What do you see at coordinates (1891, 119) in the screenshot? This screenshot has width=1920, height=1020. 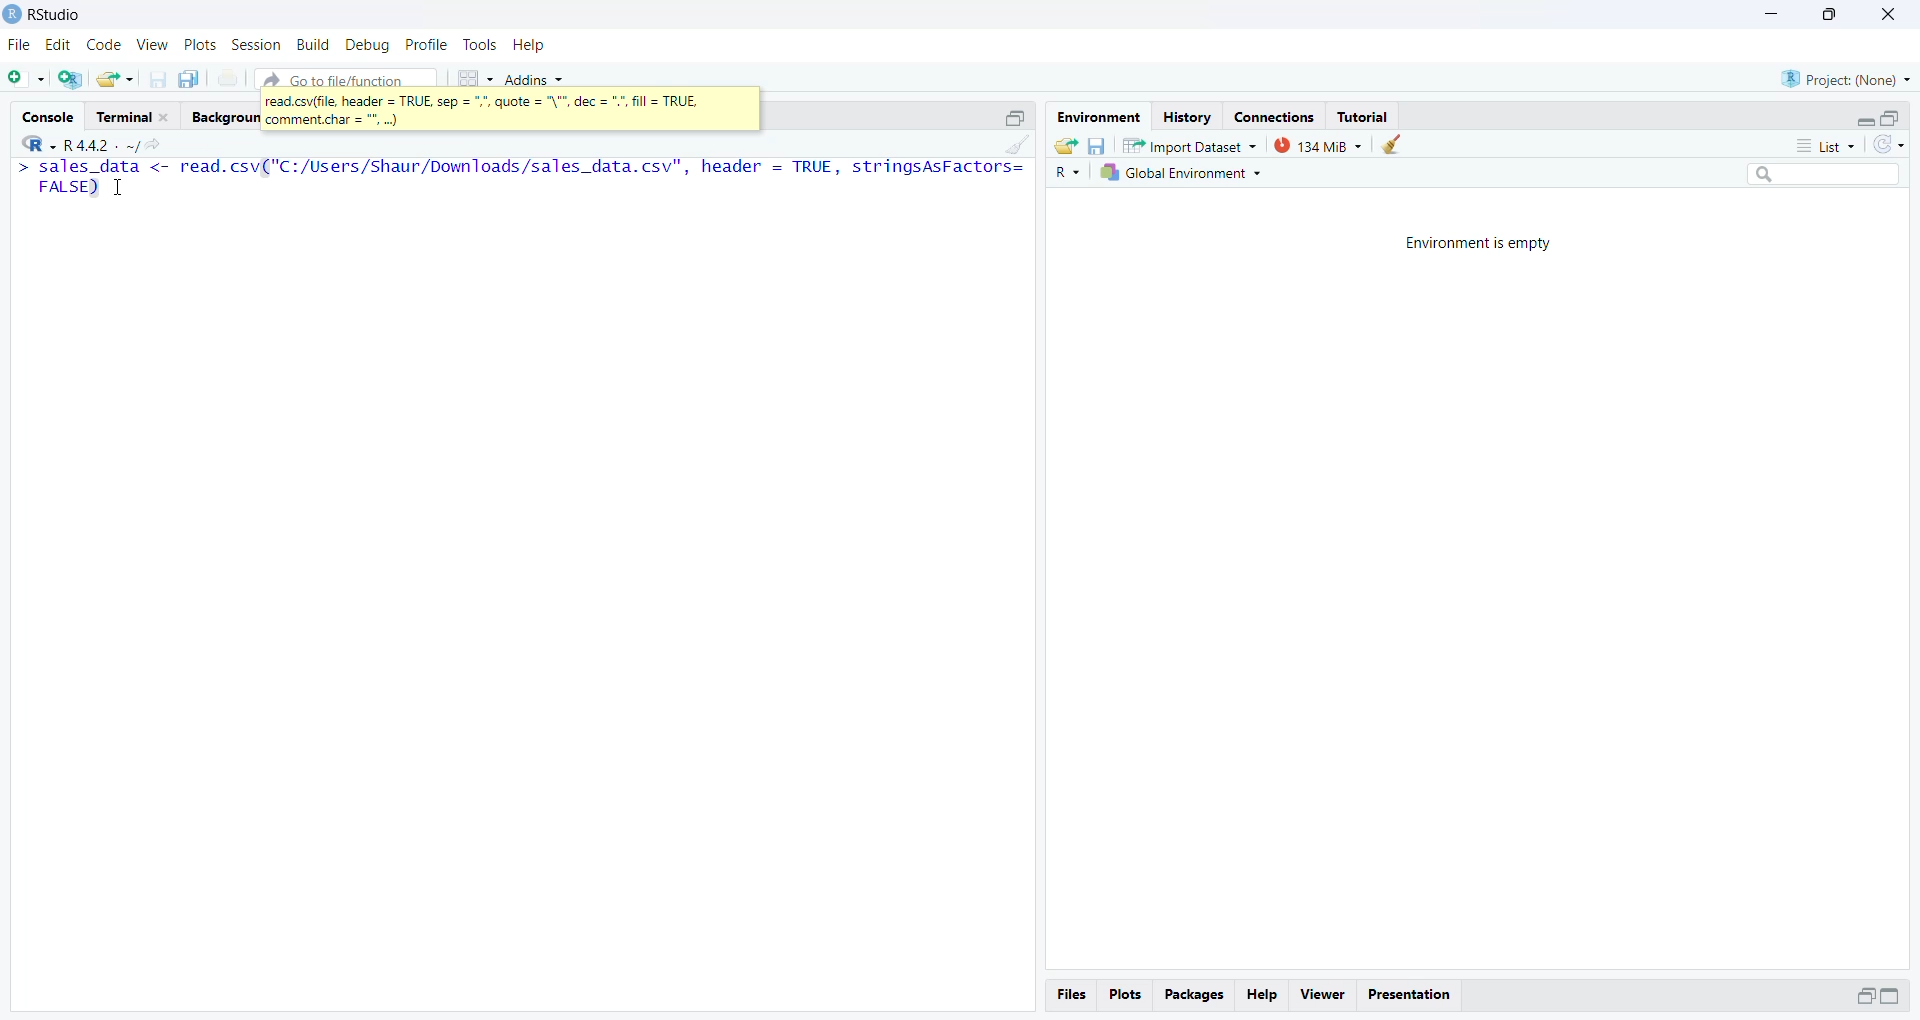 I see `Maximize` at bounding box center [1891, 119].